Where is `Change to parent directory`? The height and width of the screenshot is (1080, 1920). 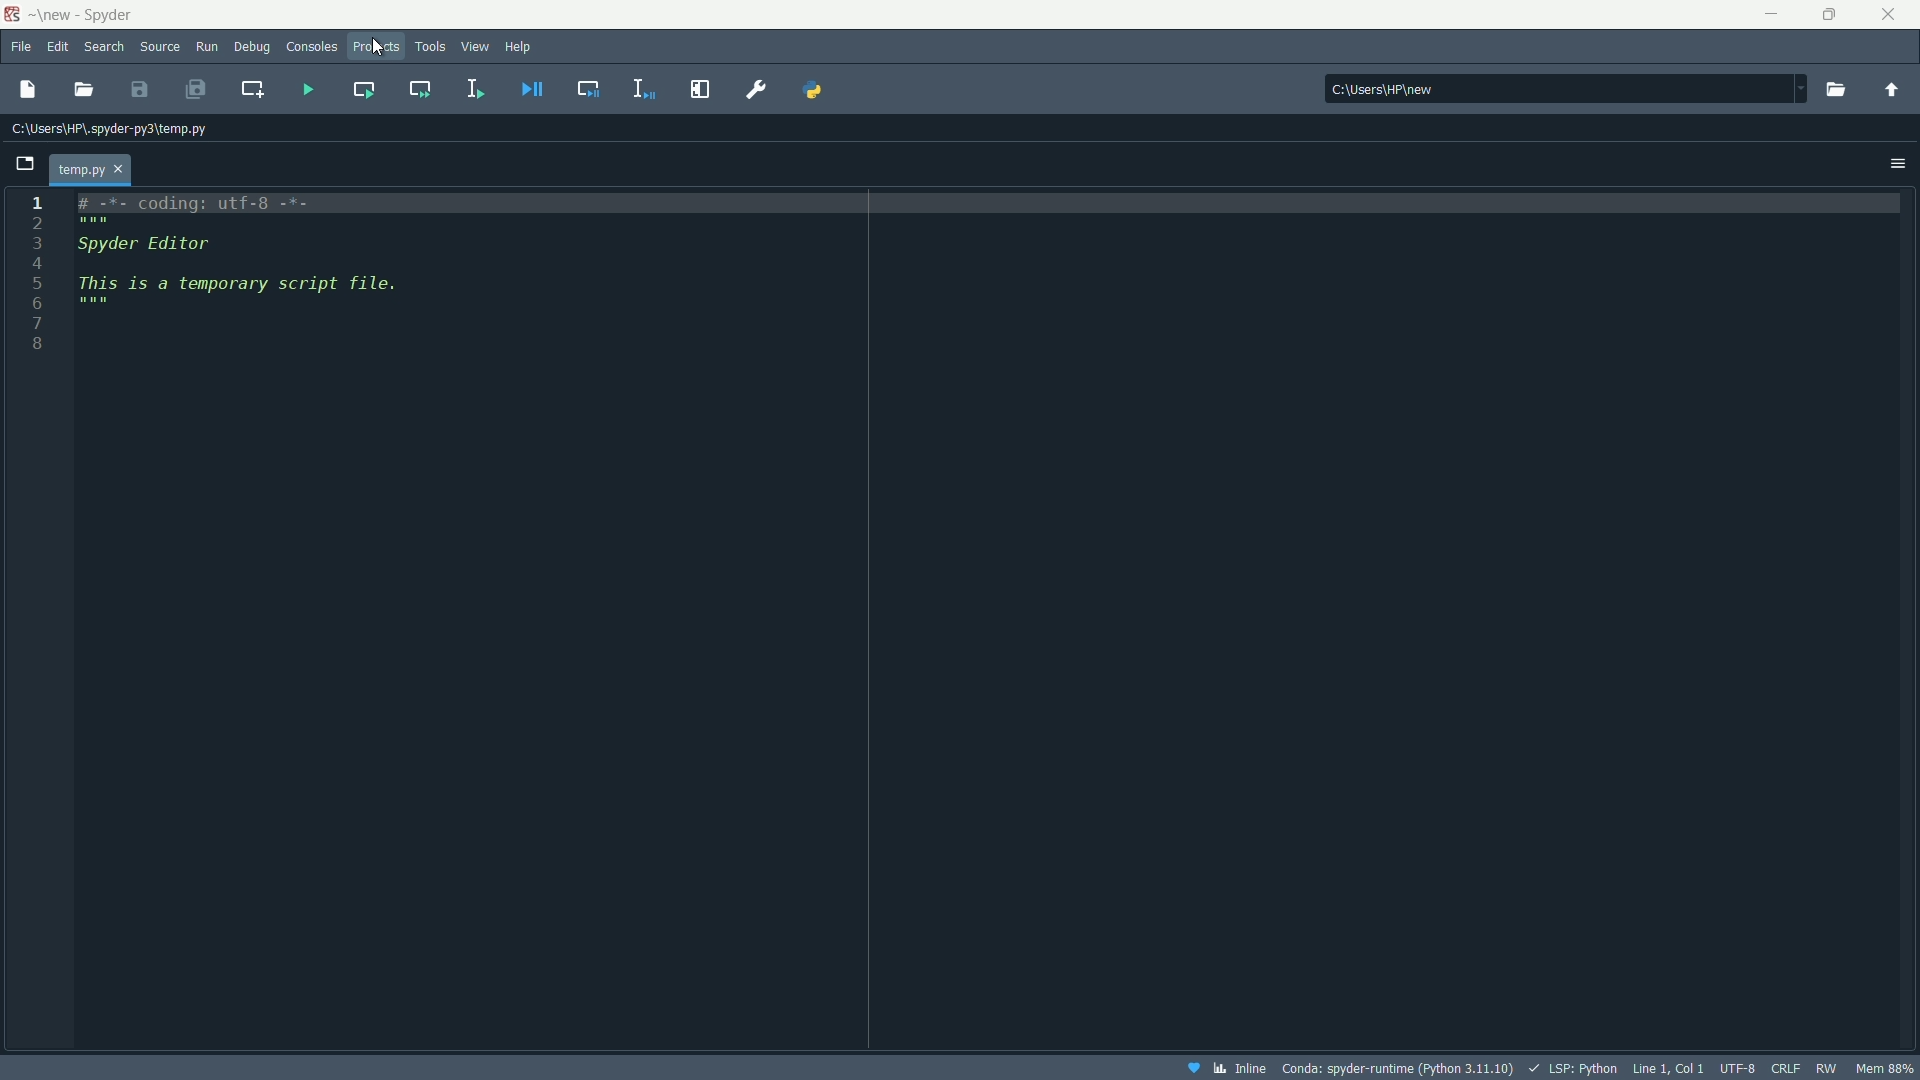
Change to parent directory is located at coordinates (1891, 86).